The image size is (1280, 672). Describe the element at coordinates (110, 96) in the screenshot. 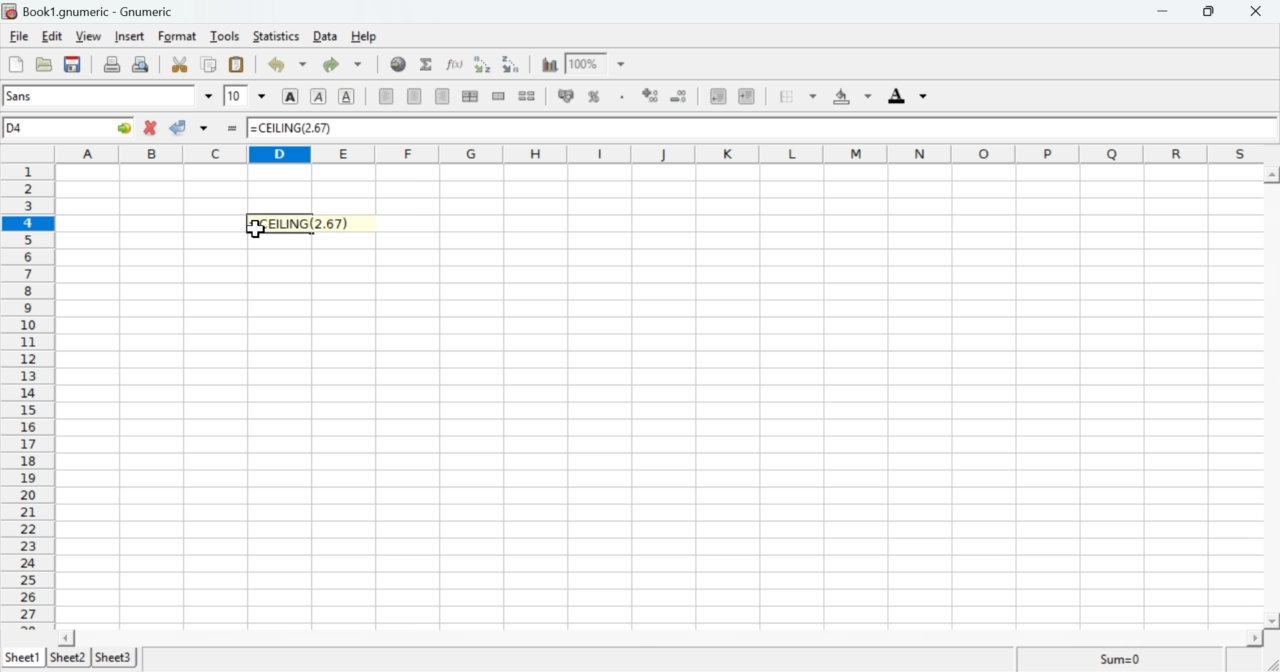

I see `Font Style` at that location.